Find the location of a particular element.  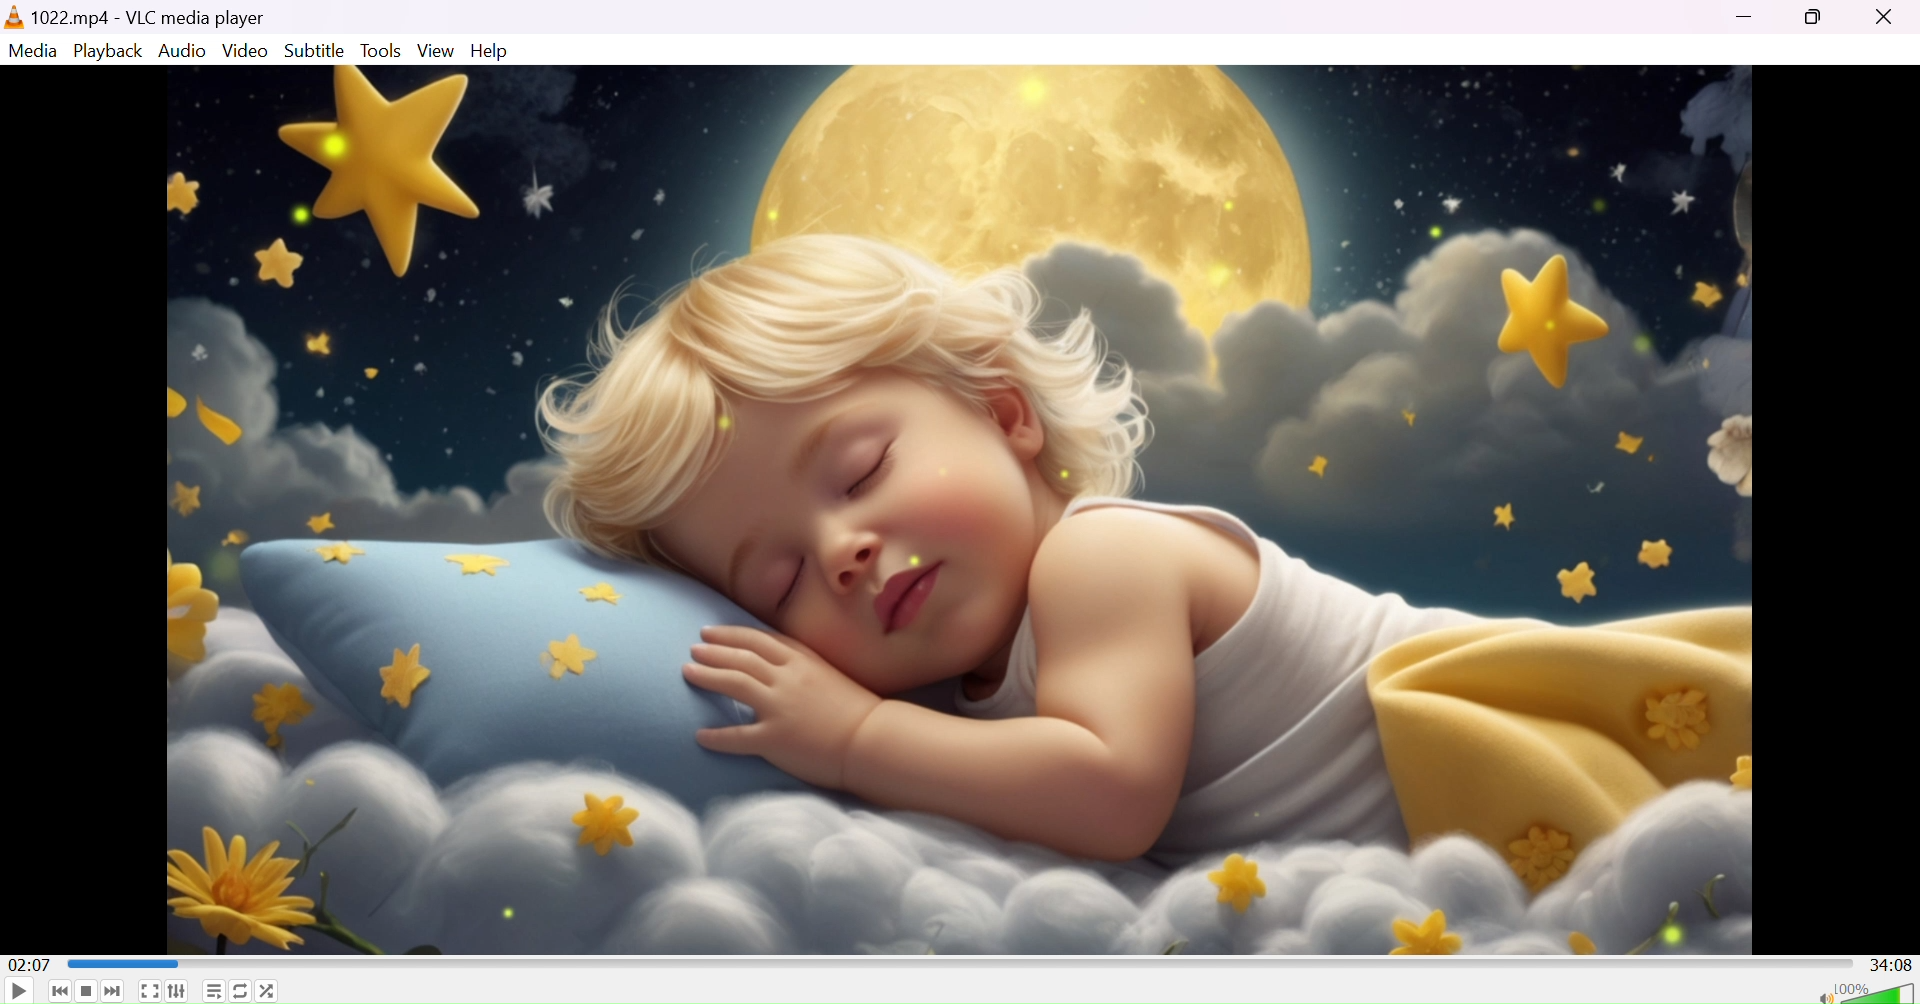

Tools is located at coordinates (382, 50).